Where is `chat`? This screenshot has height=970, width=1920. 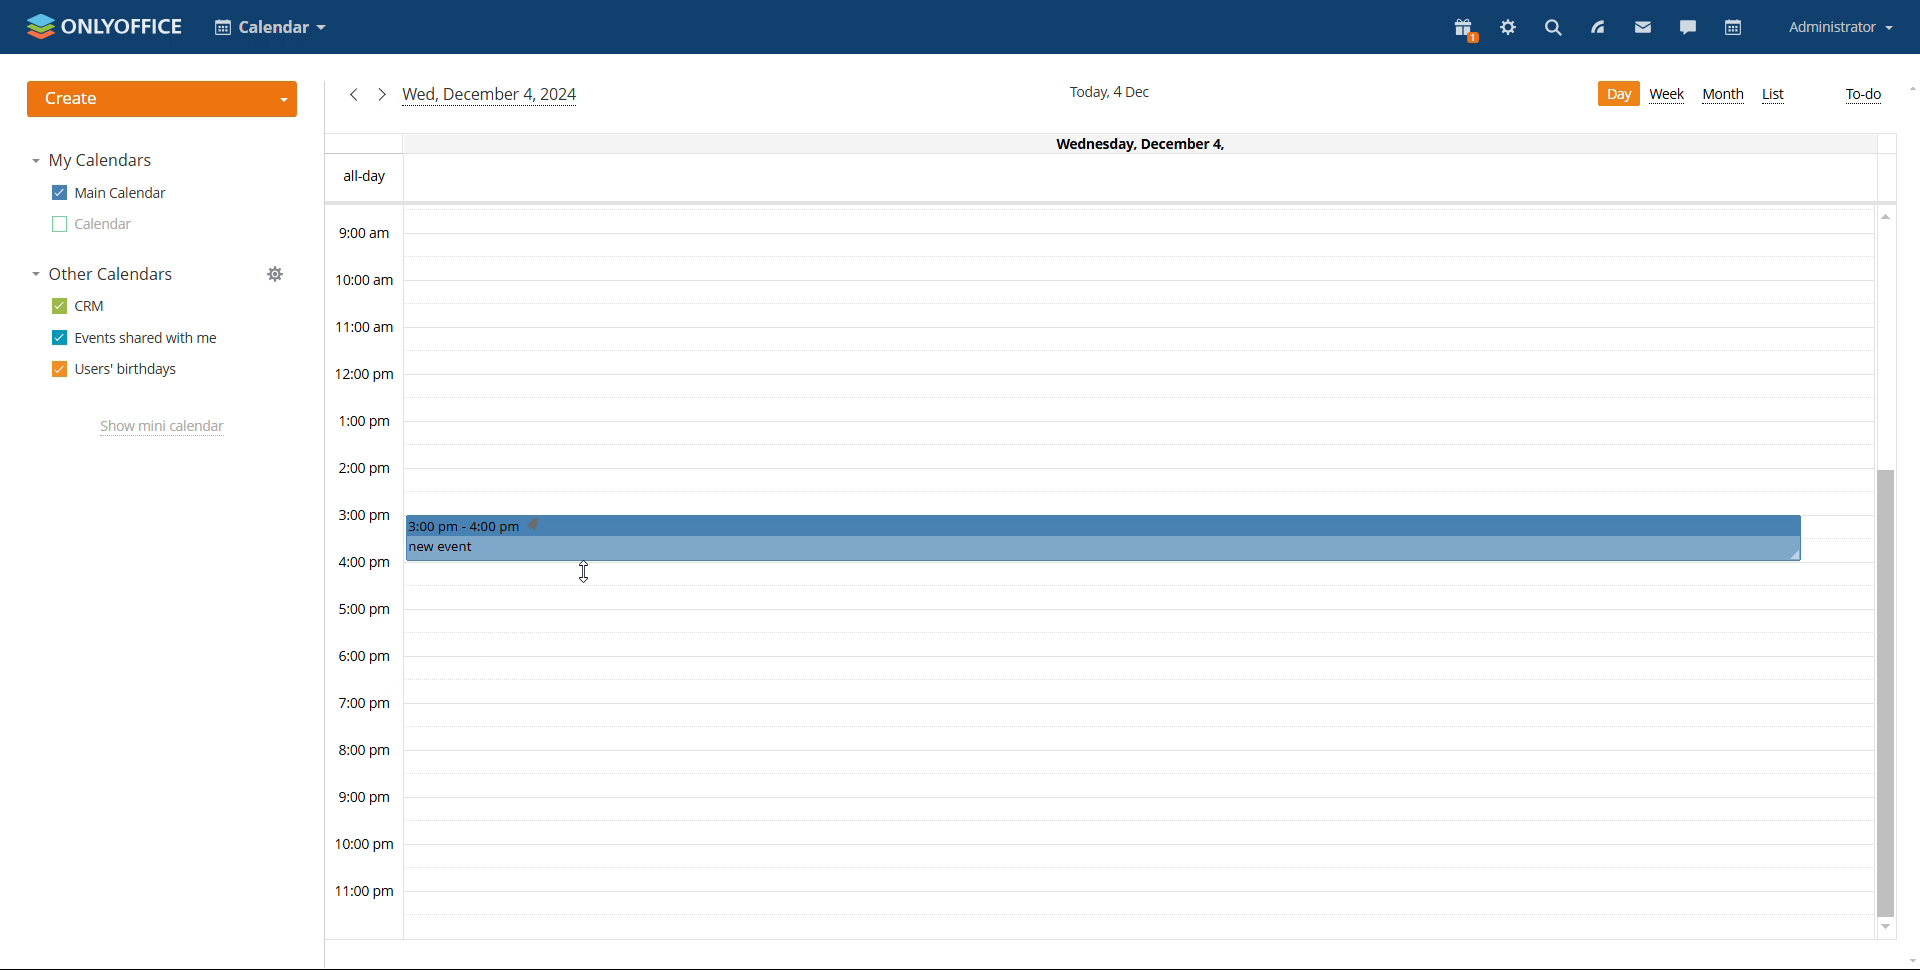
chat is located at coordinates (1689, 27).